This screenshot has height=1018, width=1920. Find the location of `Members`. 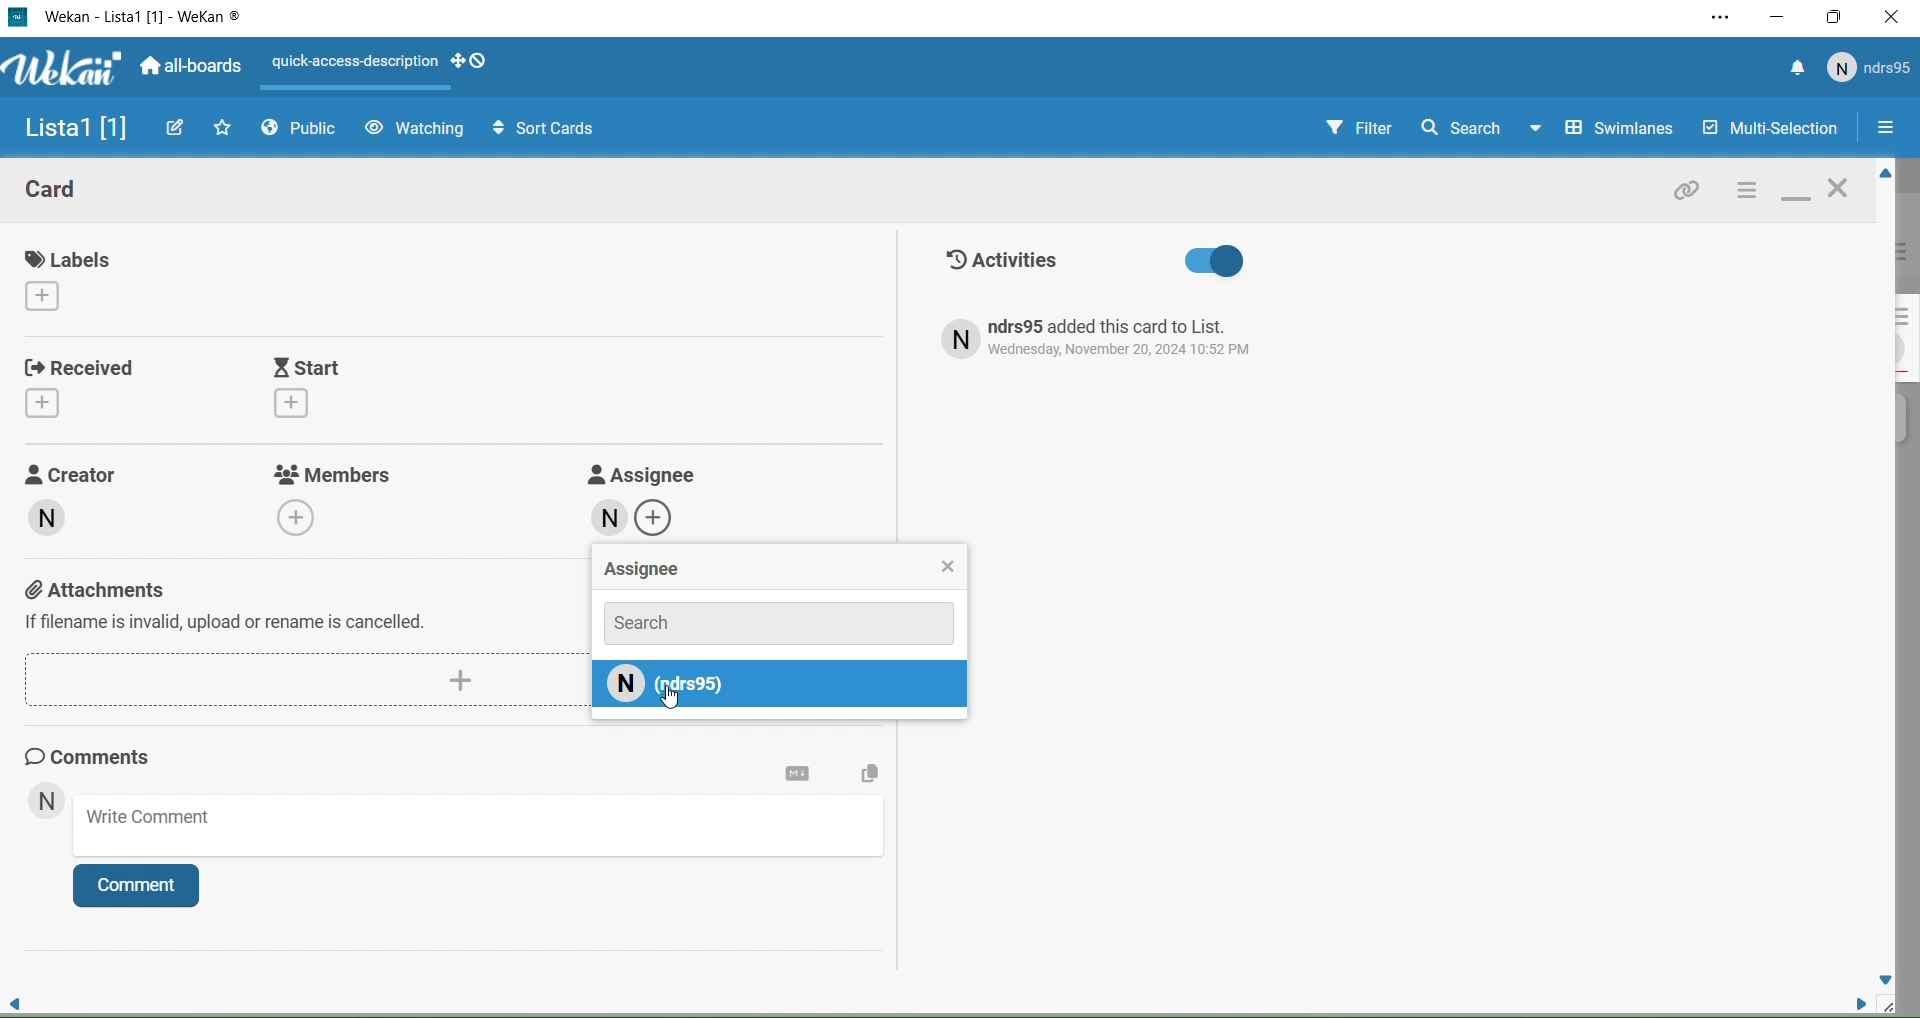

Members is located at coordinates (338, 497).